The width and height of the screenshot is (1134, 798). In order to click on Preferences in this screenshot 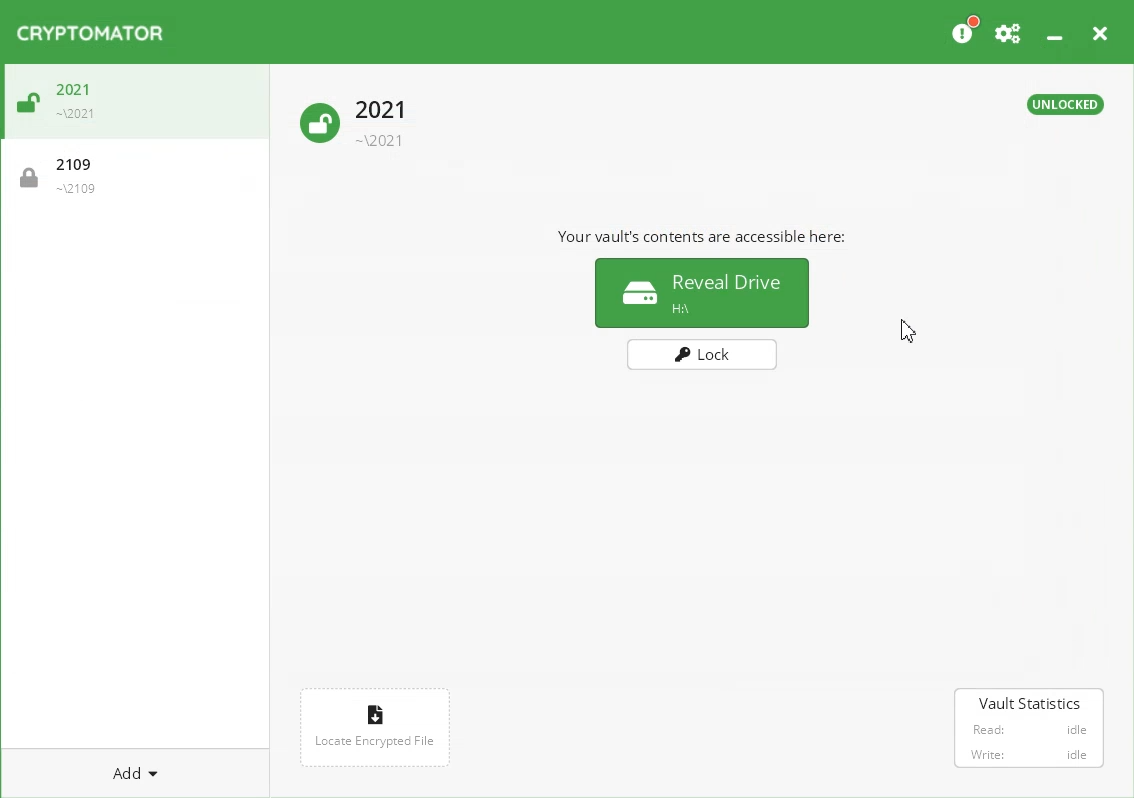, I will do `click(1008, 32)`.